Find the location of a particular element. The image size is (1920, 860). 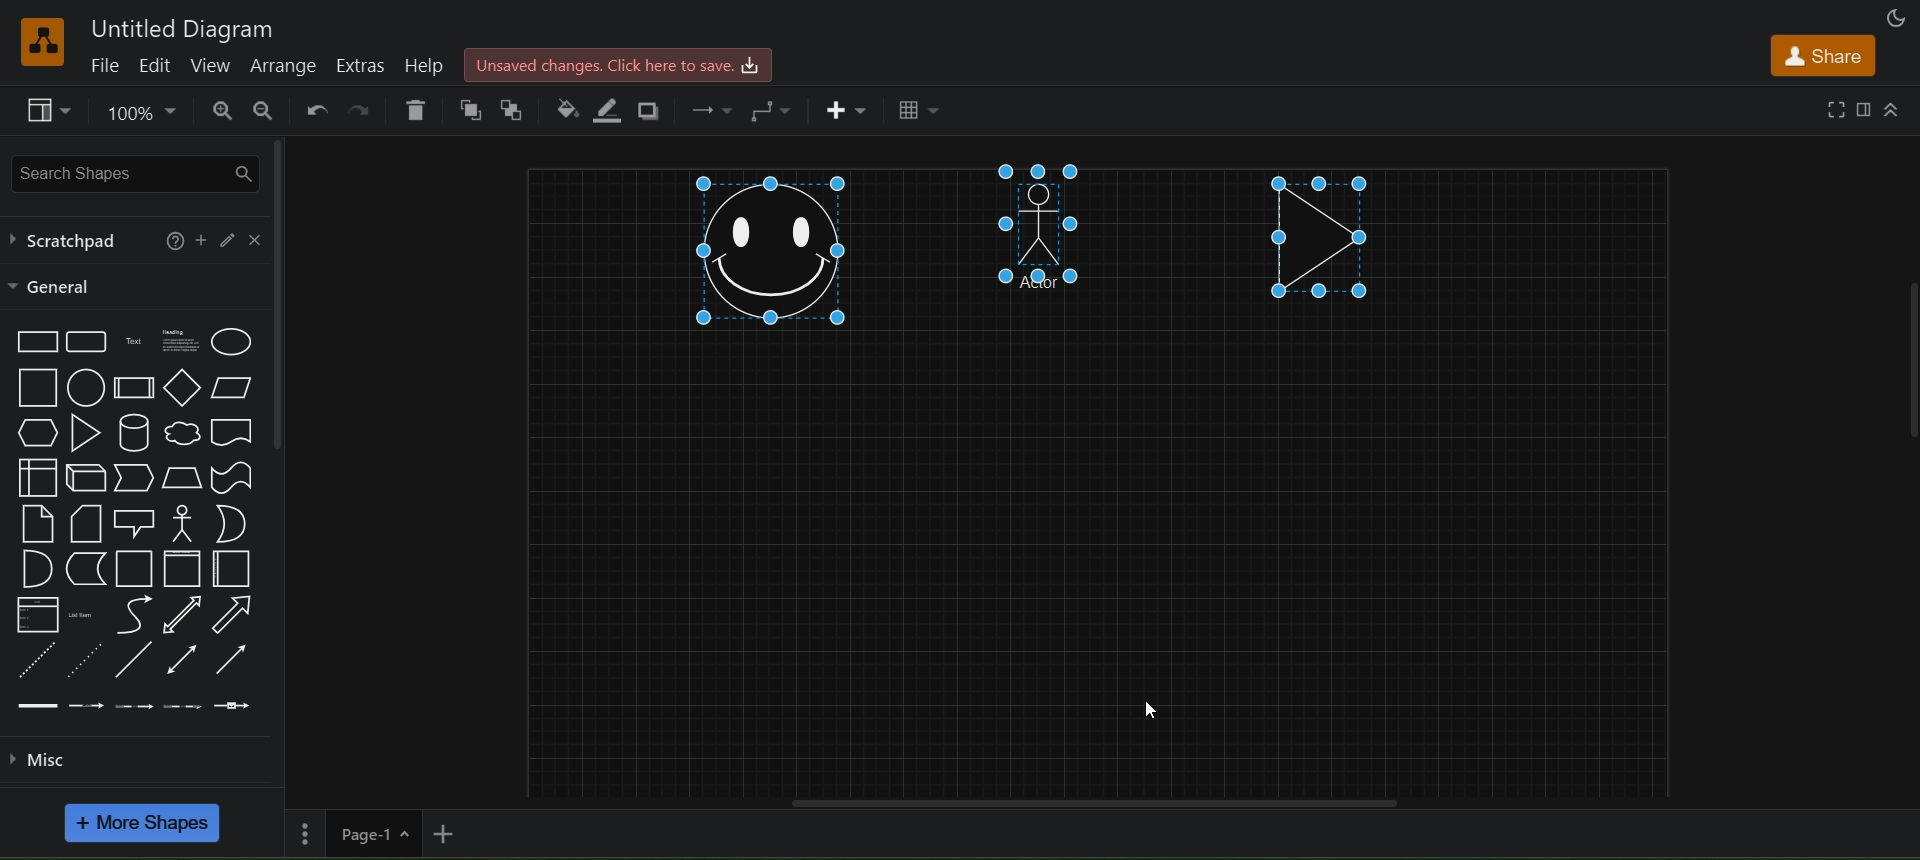

container is located at coordinates (136, 568).